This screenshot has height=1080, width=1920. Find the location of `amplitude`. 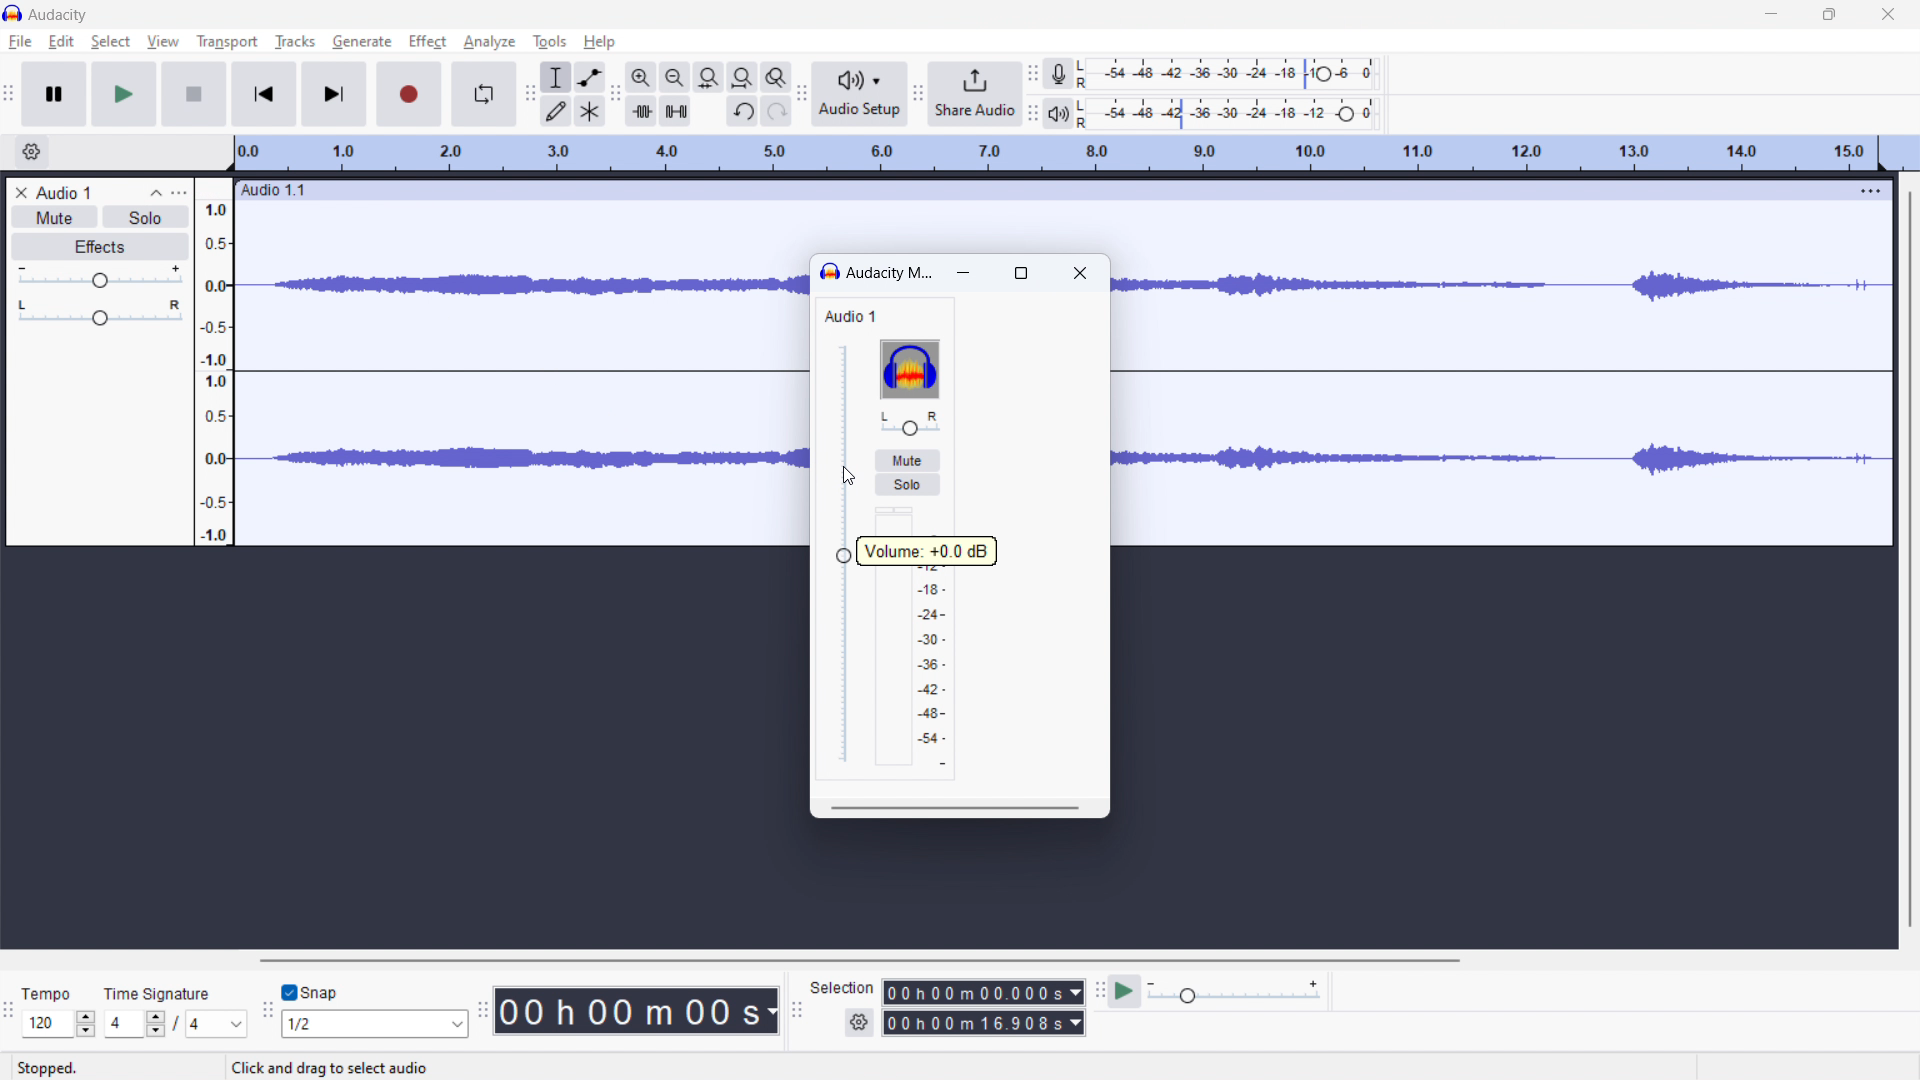

amplitude is located at coordinates (215, 362).